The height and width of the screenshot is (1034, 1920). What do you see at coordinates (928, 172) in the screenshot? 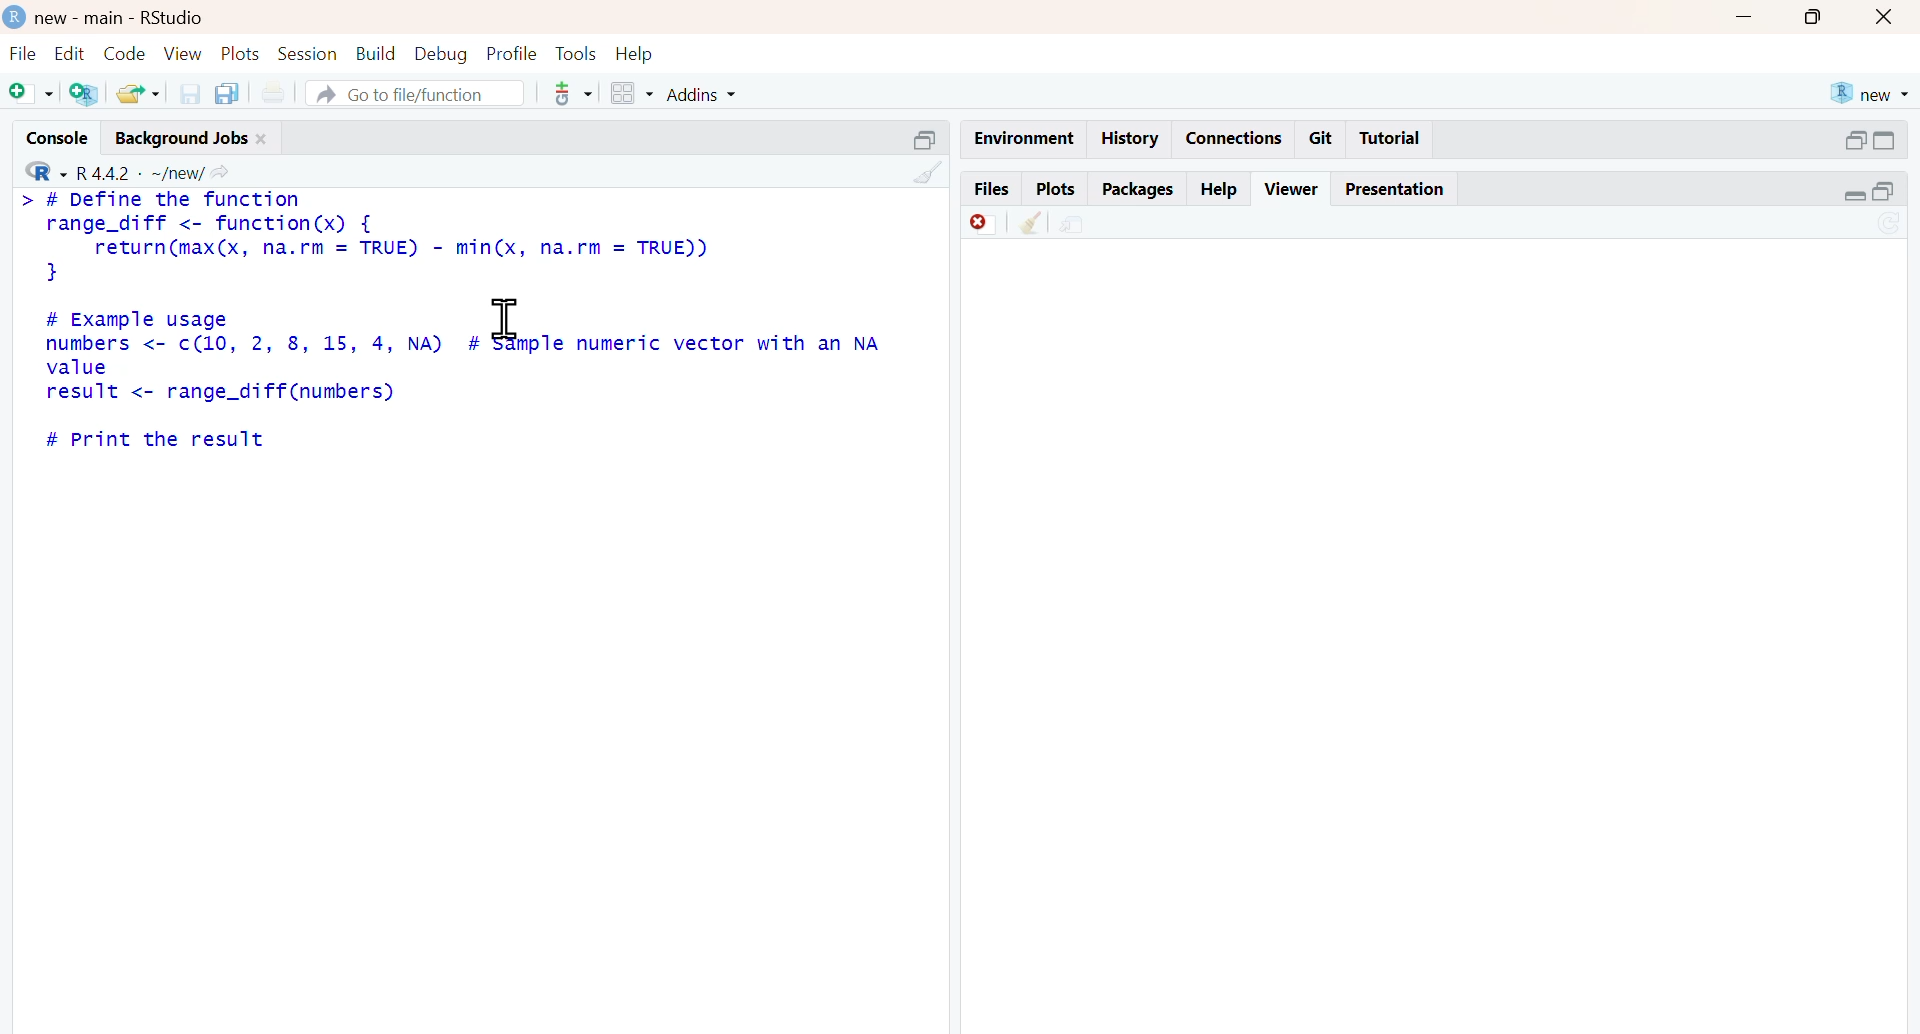
I see `` at bounding box center [928, 172].